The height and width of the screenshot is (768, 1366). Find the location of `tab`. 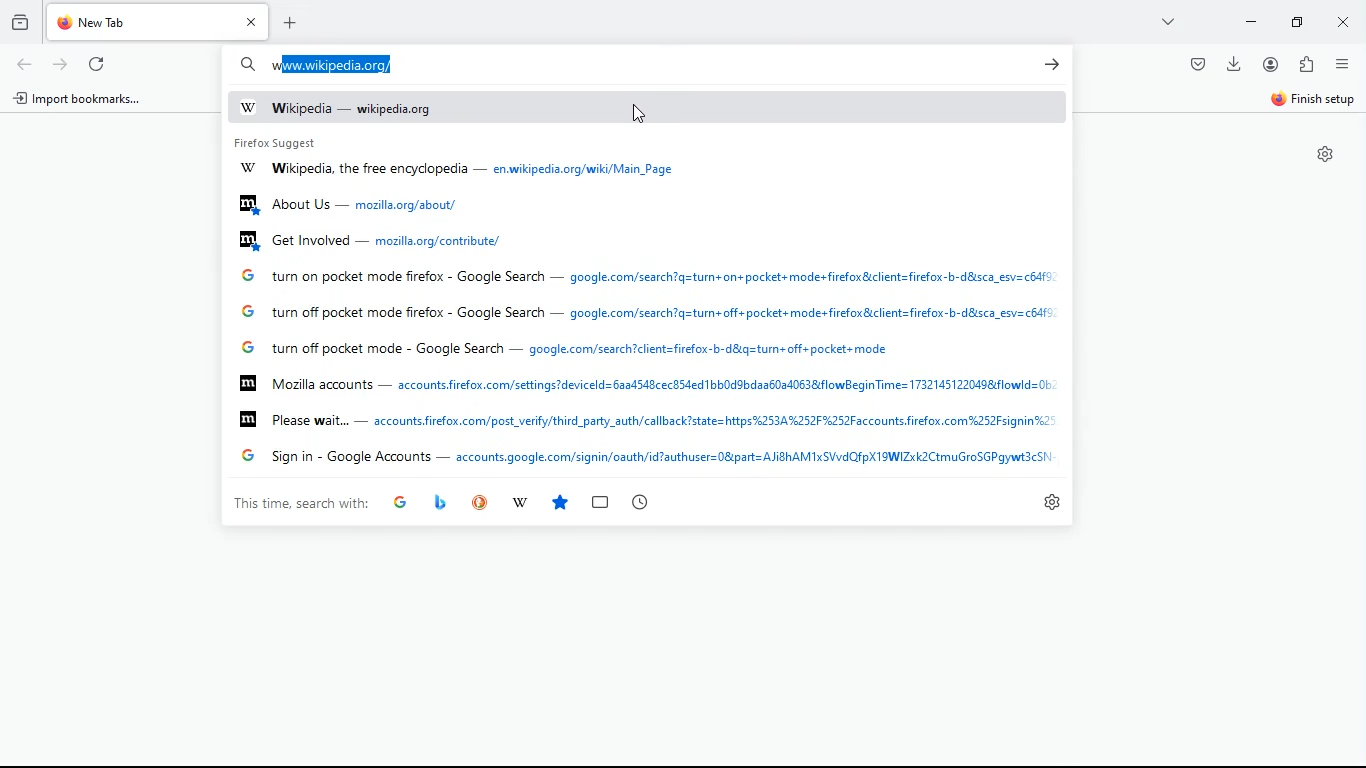

tab is located at coordinates (158, 22).